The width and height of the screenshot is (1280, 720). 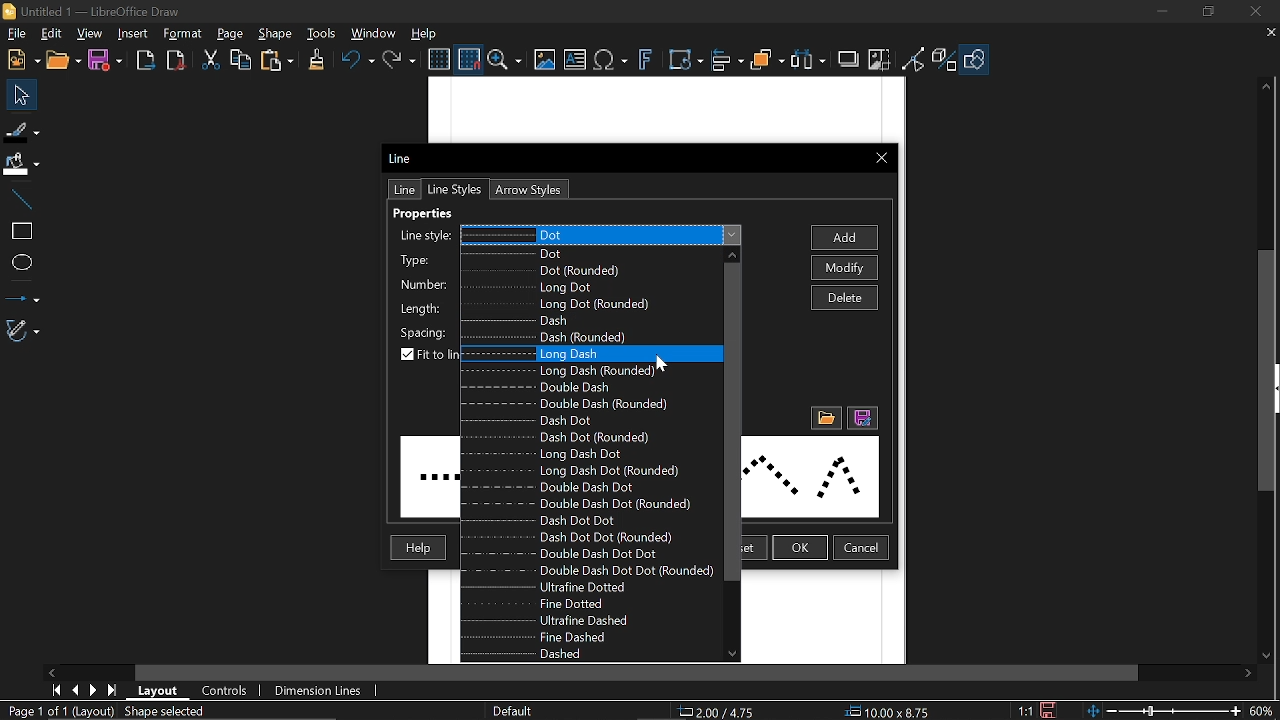 I want to click on Line styles, so click(x=454, y=189).